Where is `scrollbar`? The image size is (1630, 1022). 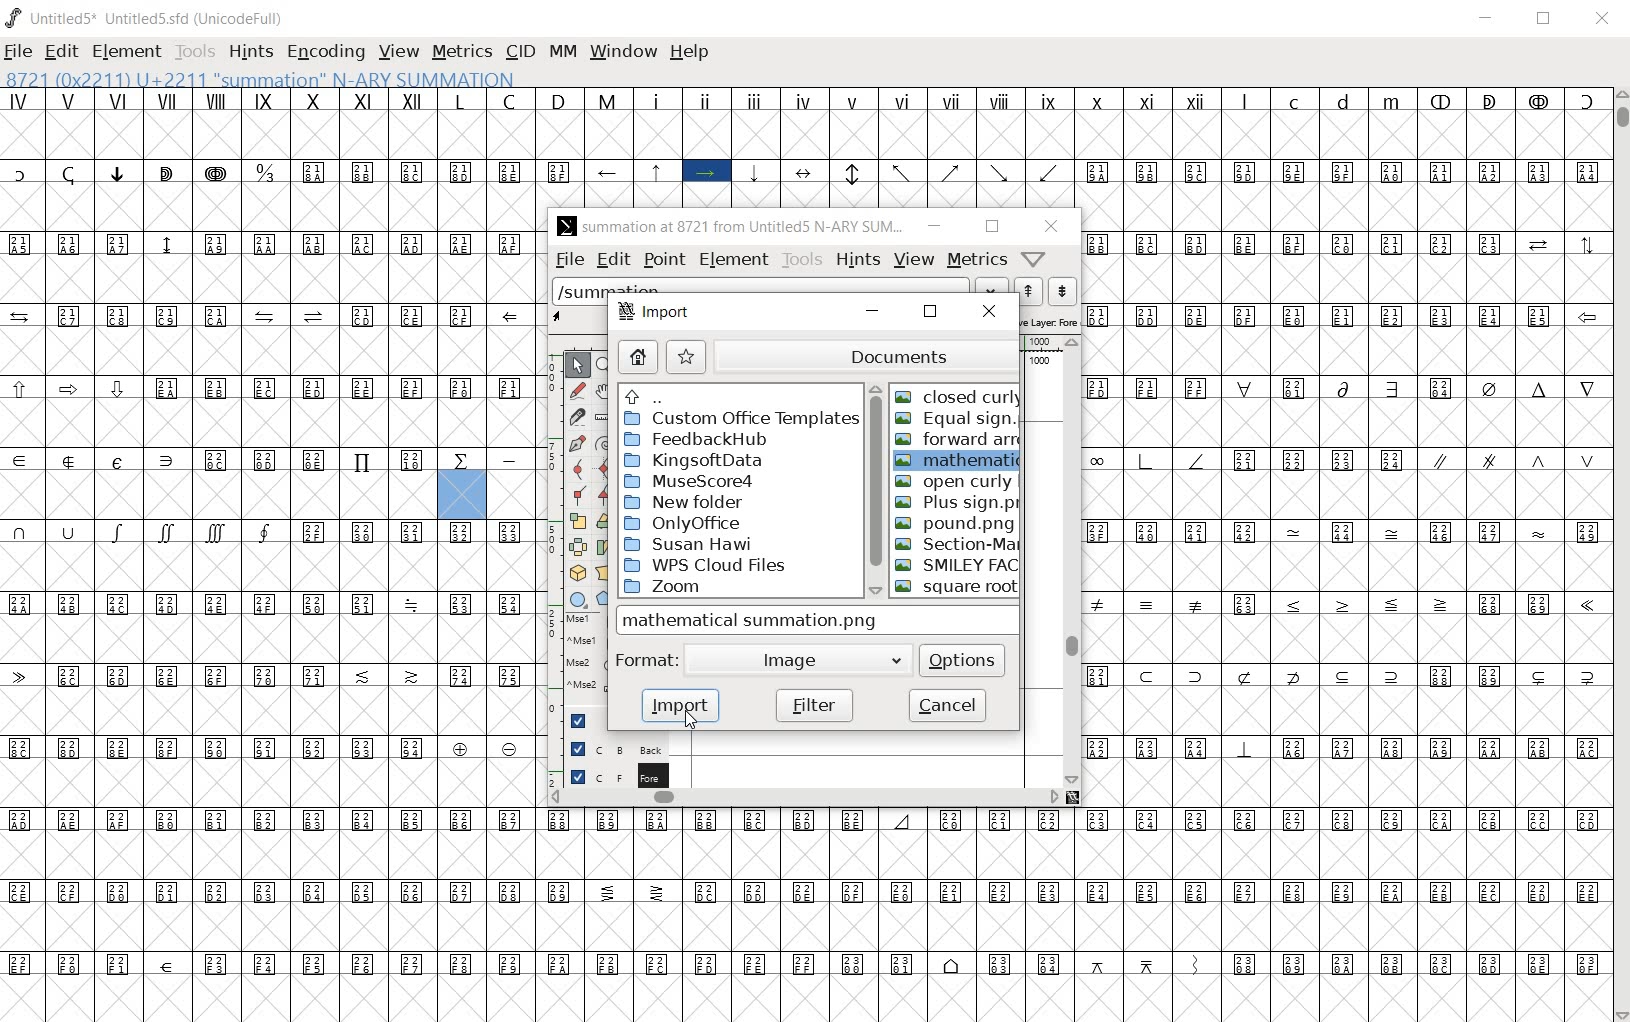
scrollbar is located at coordinates (805, 797).